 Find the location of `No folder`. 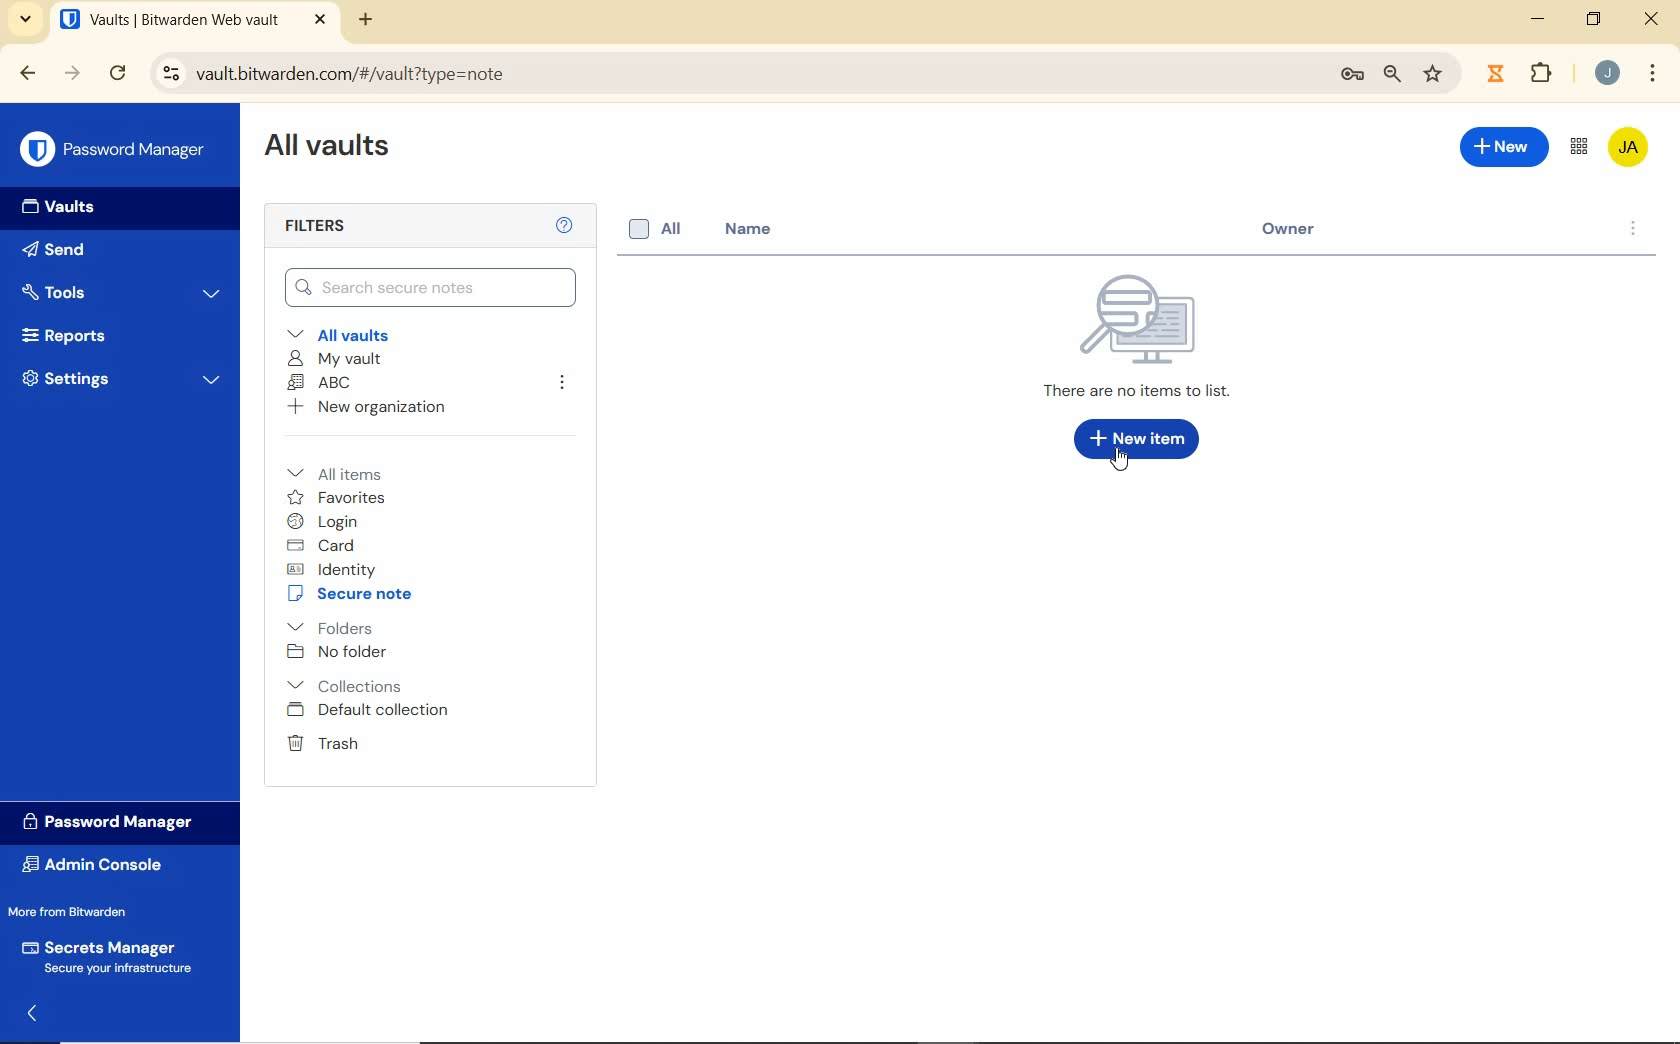

No folder is located at coordinates (337, 652).